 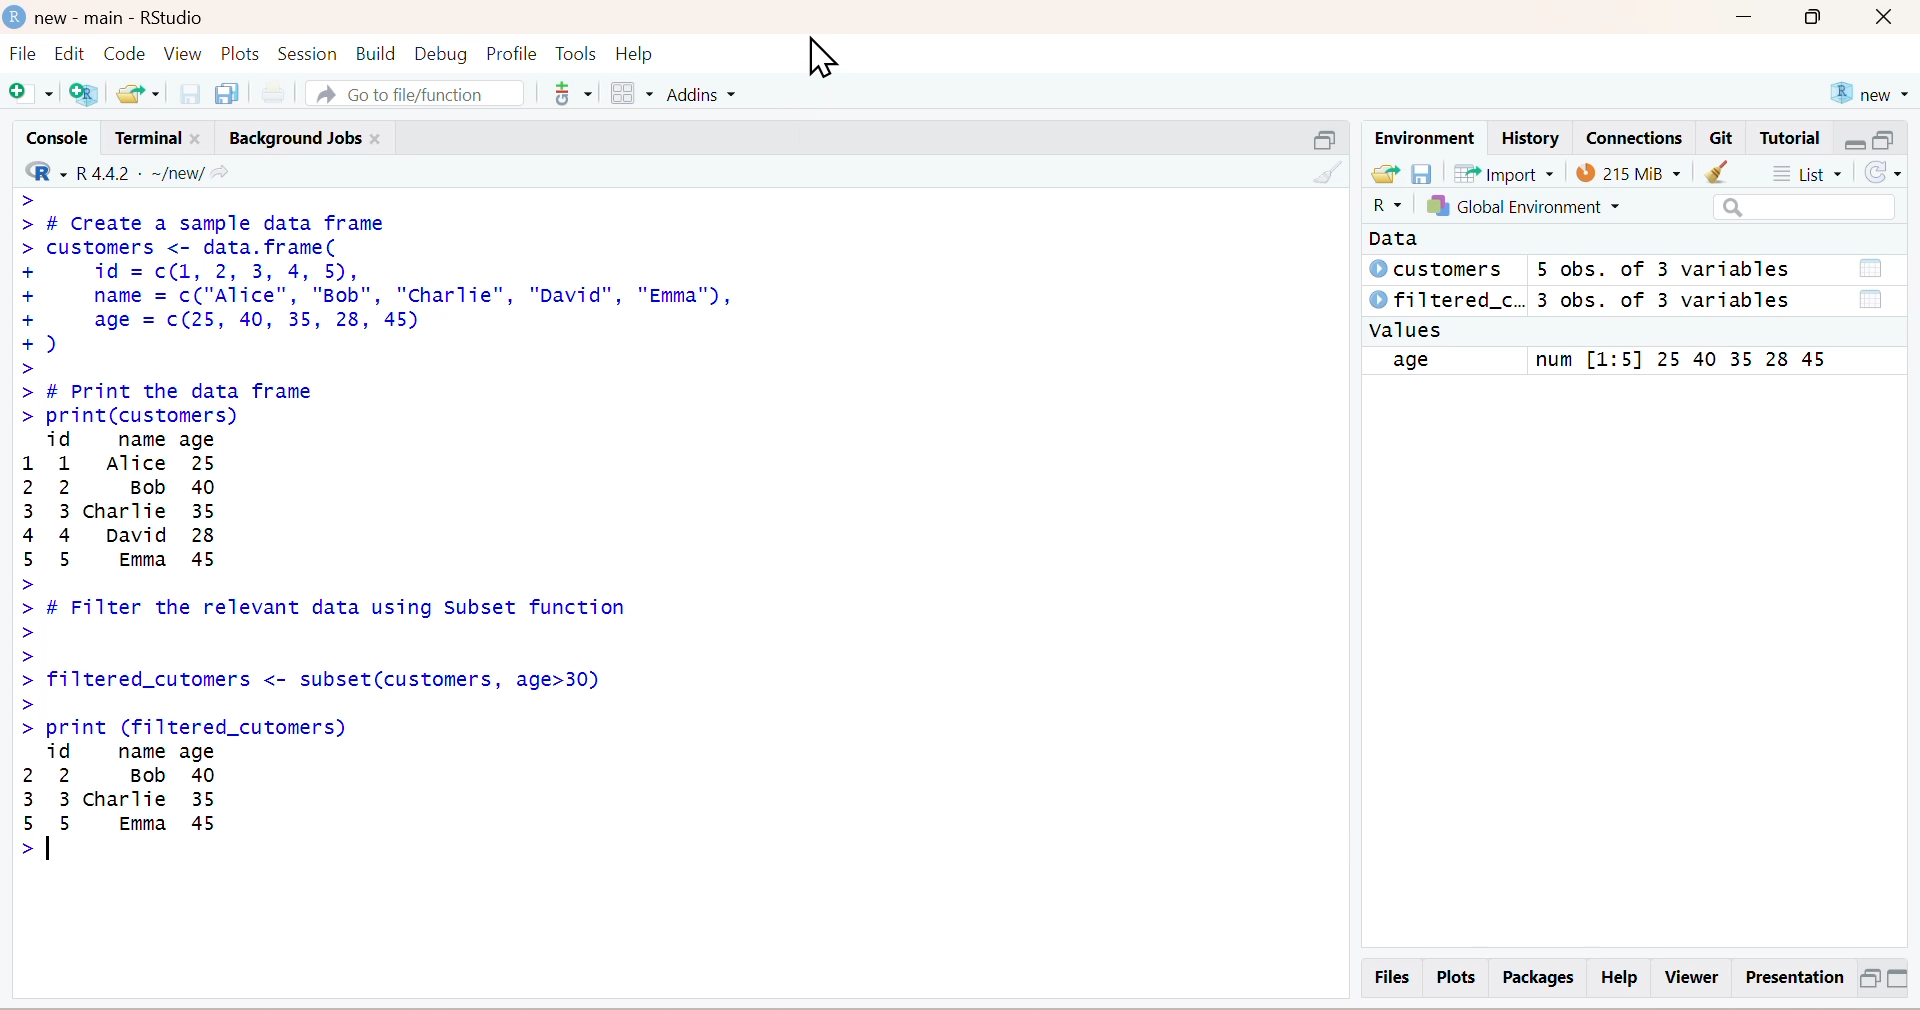 I want to click on Debug, so click(x=440, y=52).